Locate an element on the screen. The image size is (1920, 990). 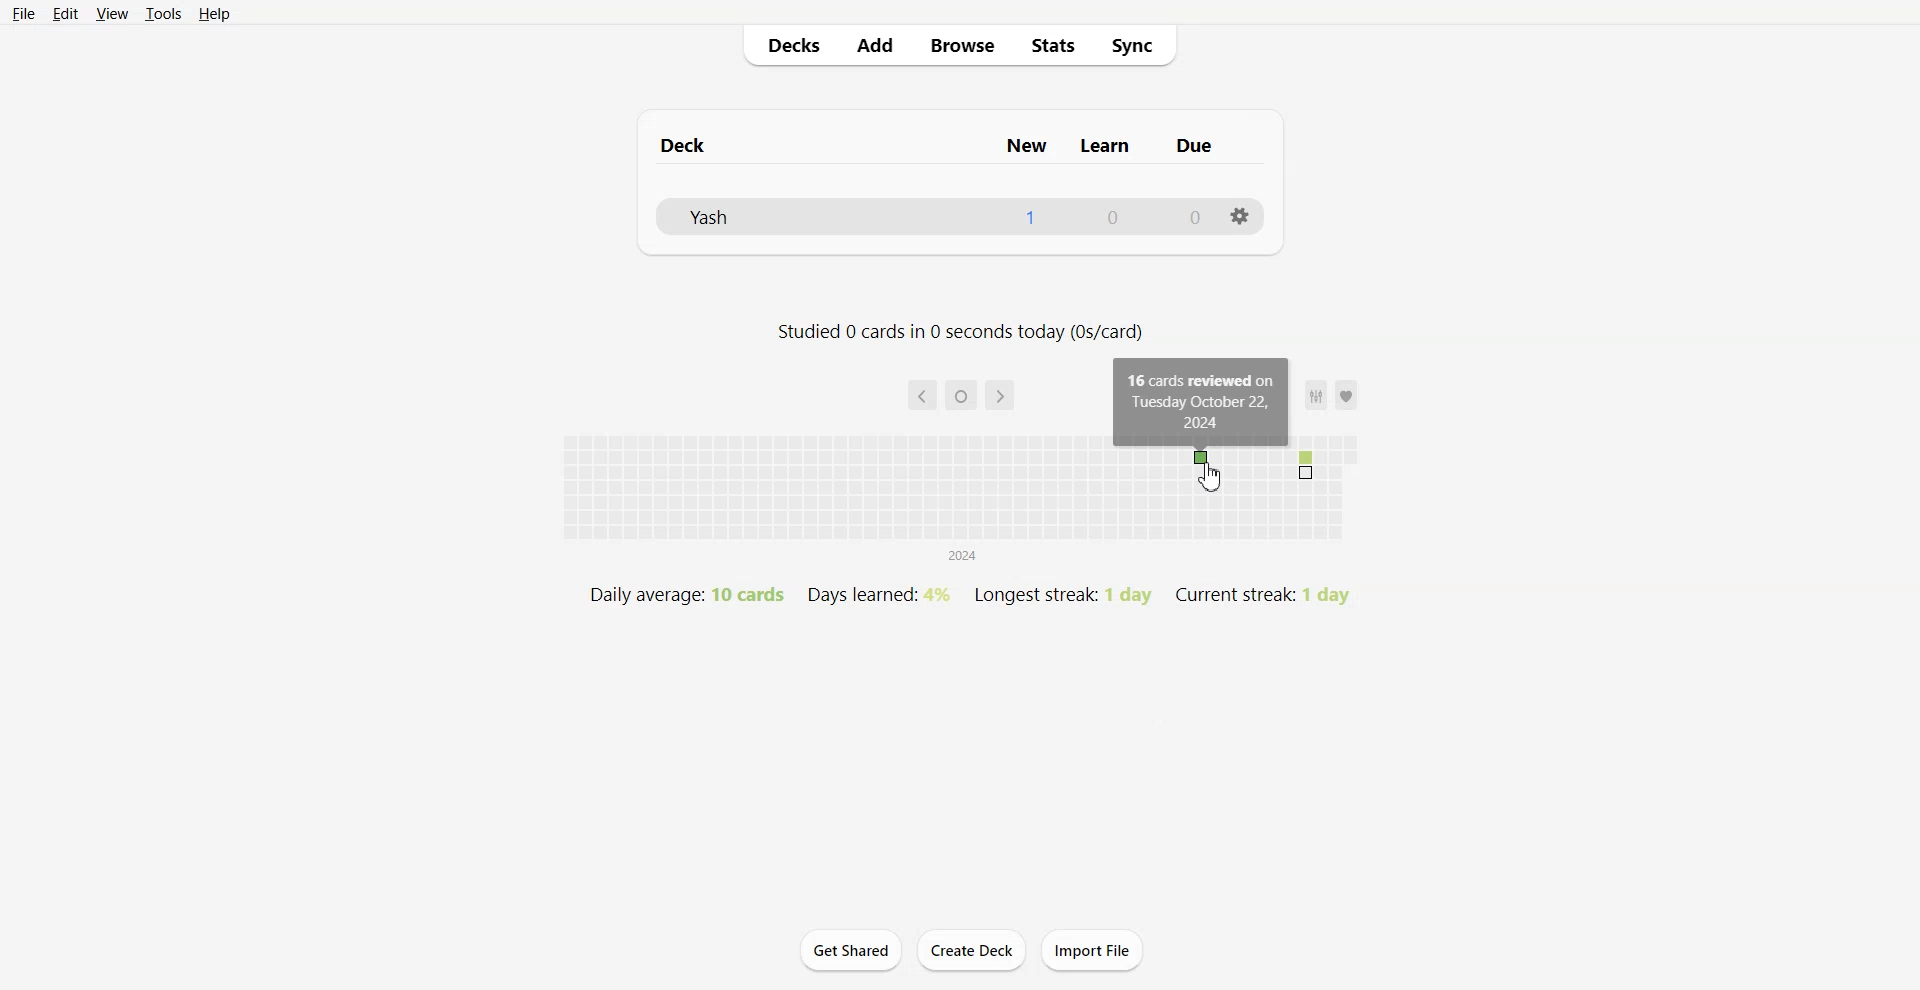
longest streak: 1 day is located at coordinates (1061, 595).